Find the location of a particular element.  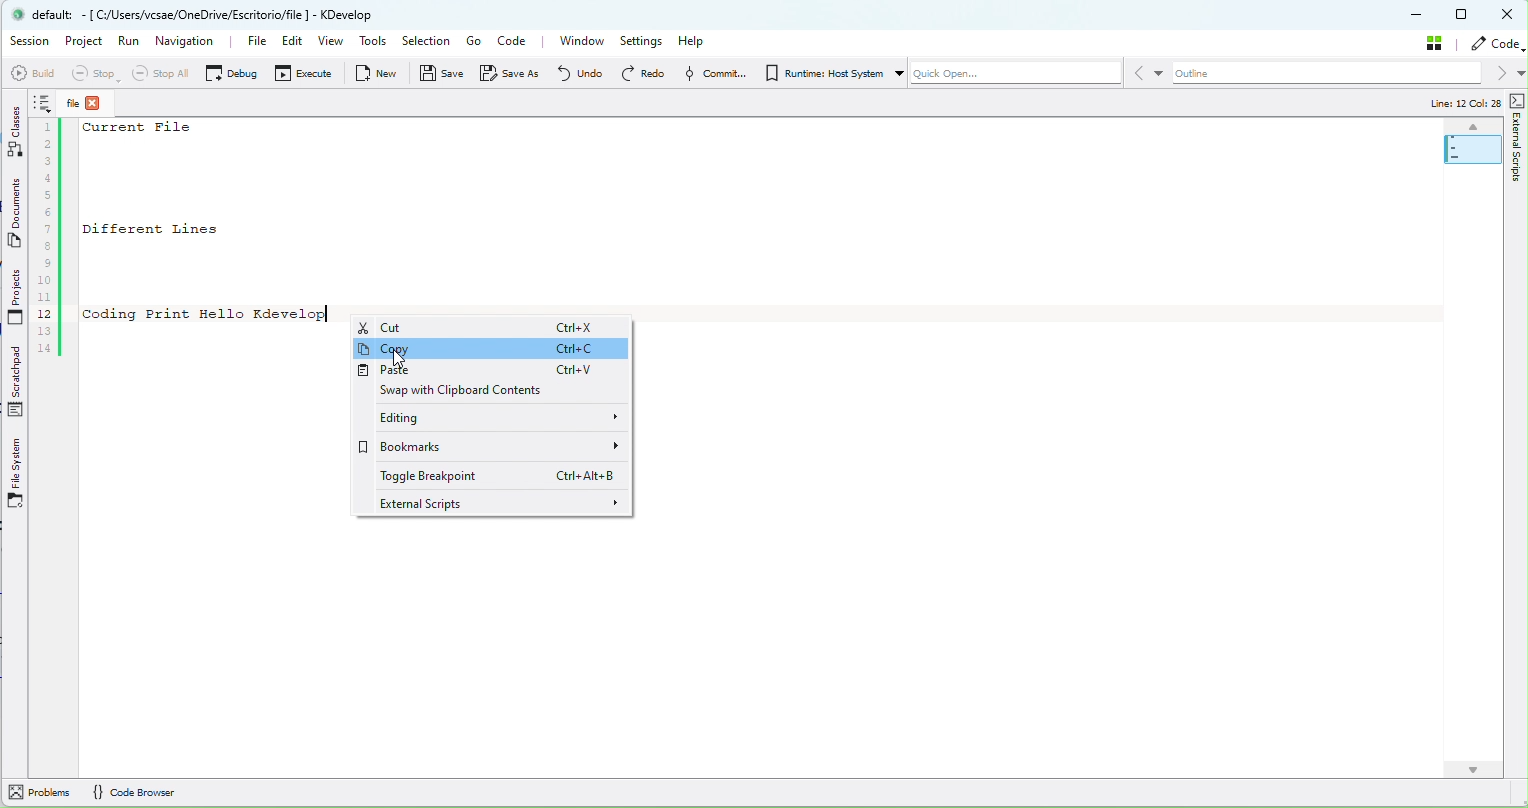

Scratchpad is located at coordinates (18, 383).